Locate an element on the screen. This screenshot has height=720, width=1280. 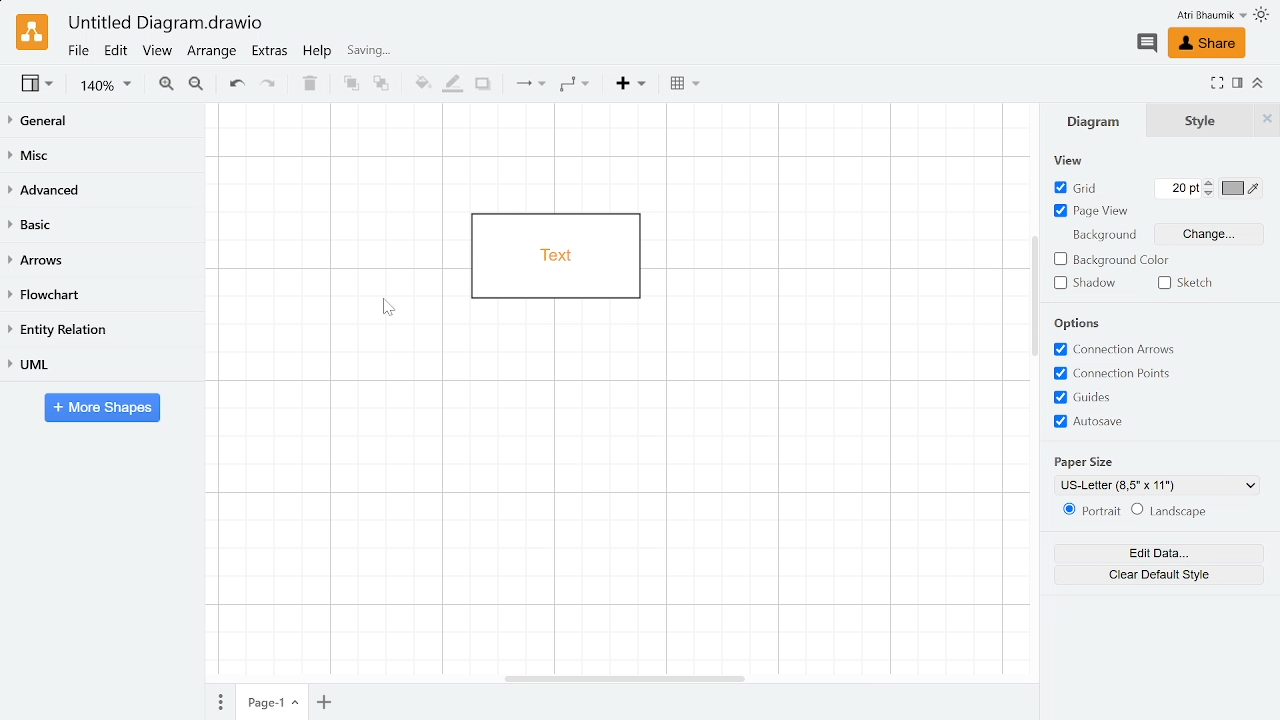
Current page is located at coordinates (273, 702).